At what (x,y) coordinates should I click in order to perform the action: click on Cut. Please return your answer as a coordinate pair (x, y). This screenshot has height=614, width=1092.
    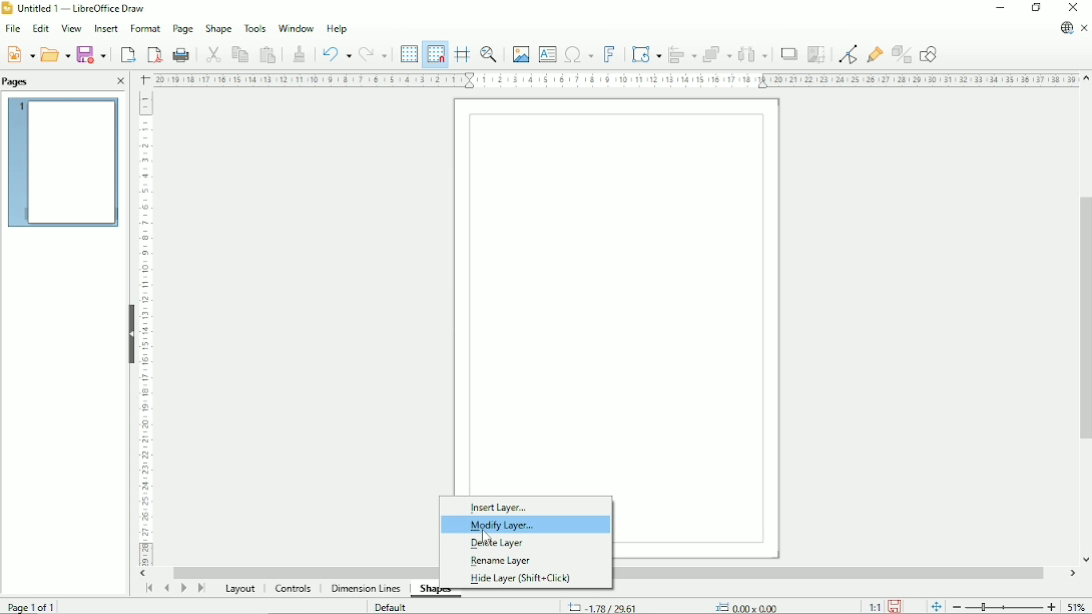
    Looking at the image, I should click on (210, 54).